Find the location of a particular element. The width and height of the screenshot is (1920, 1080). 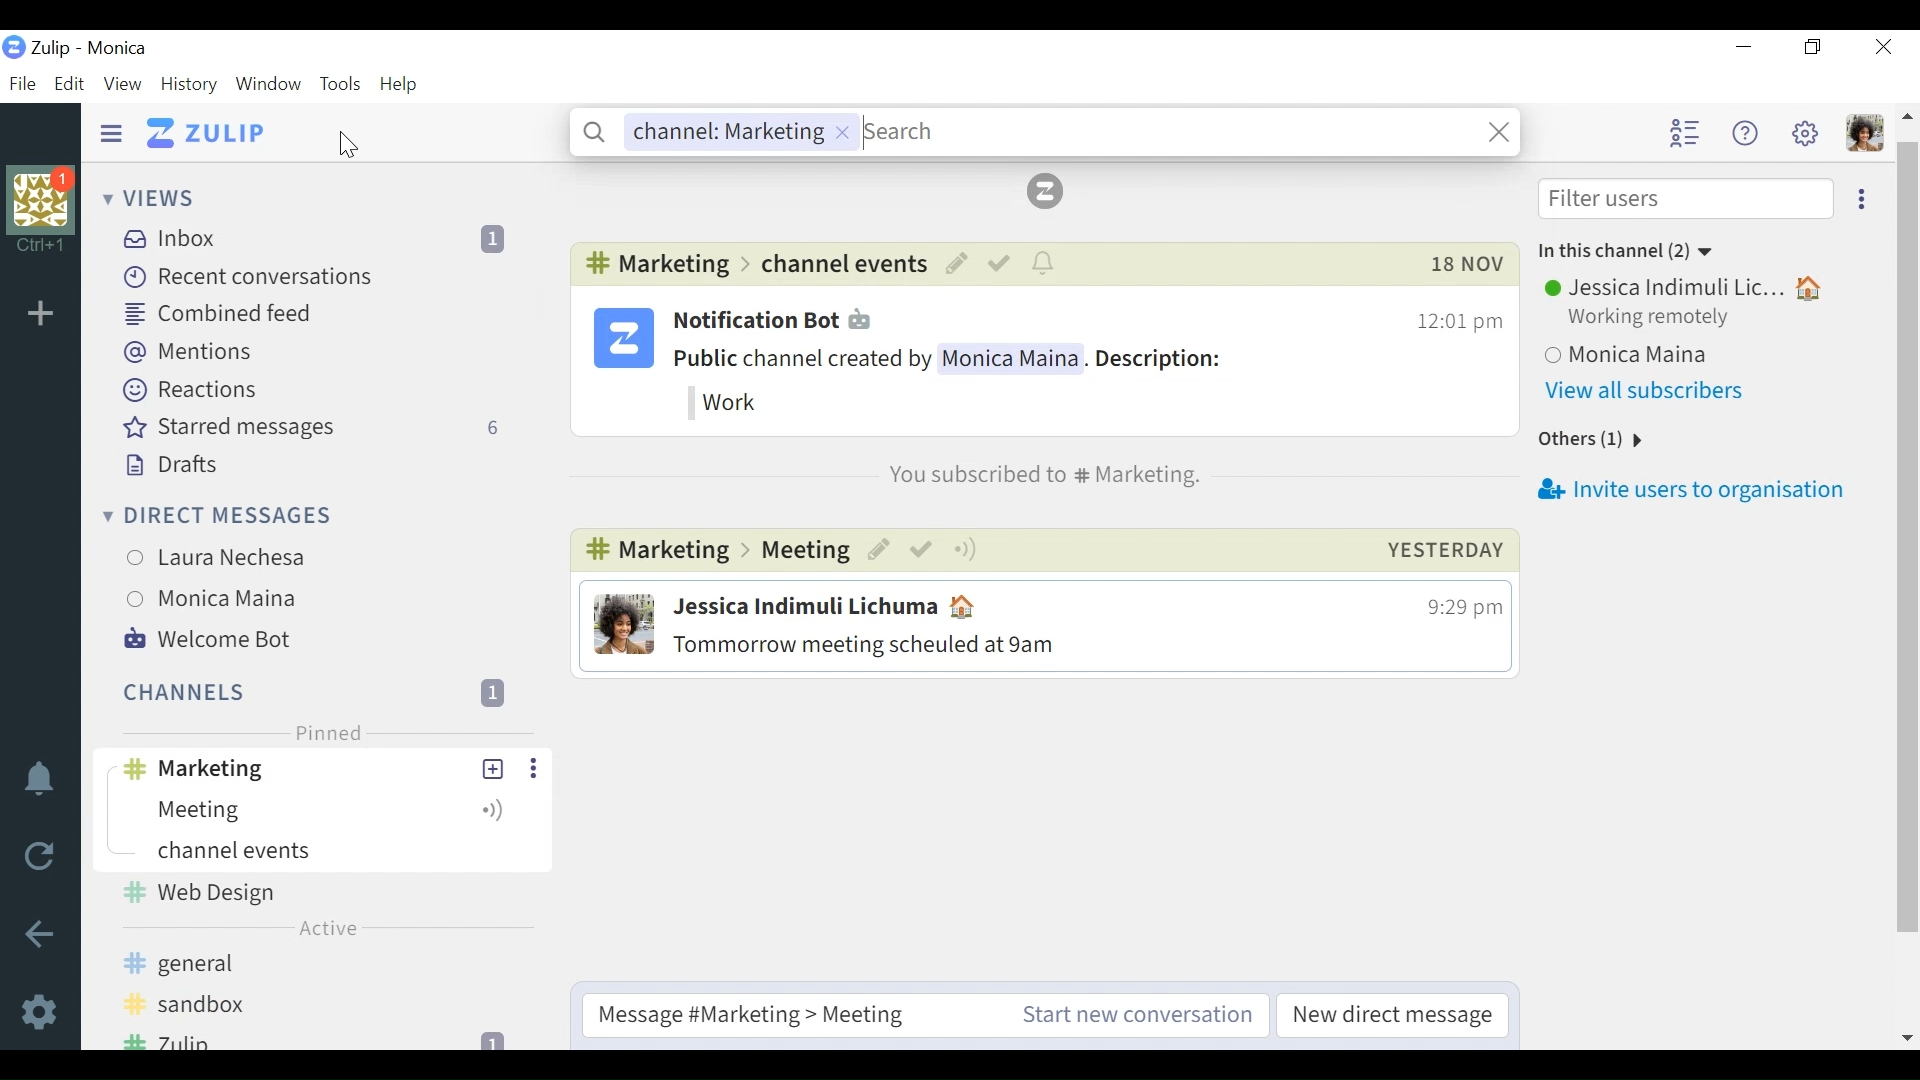

Tulip logo is located at coordinates (608, 342).